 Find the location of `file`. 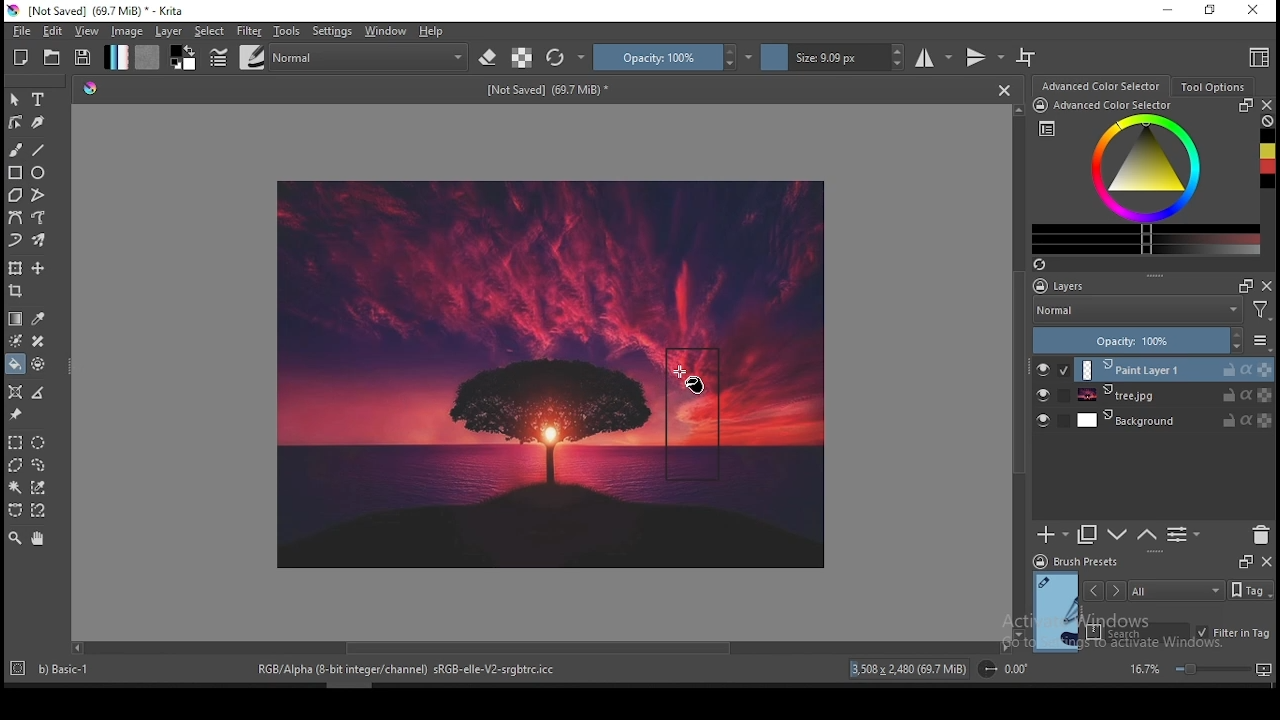

file is located at coordinates (19, 32).